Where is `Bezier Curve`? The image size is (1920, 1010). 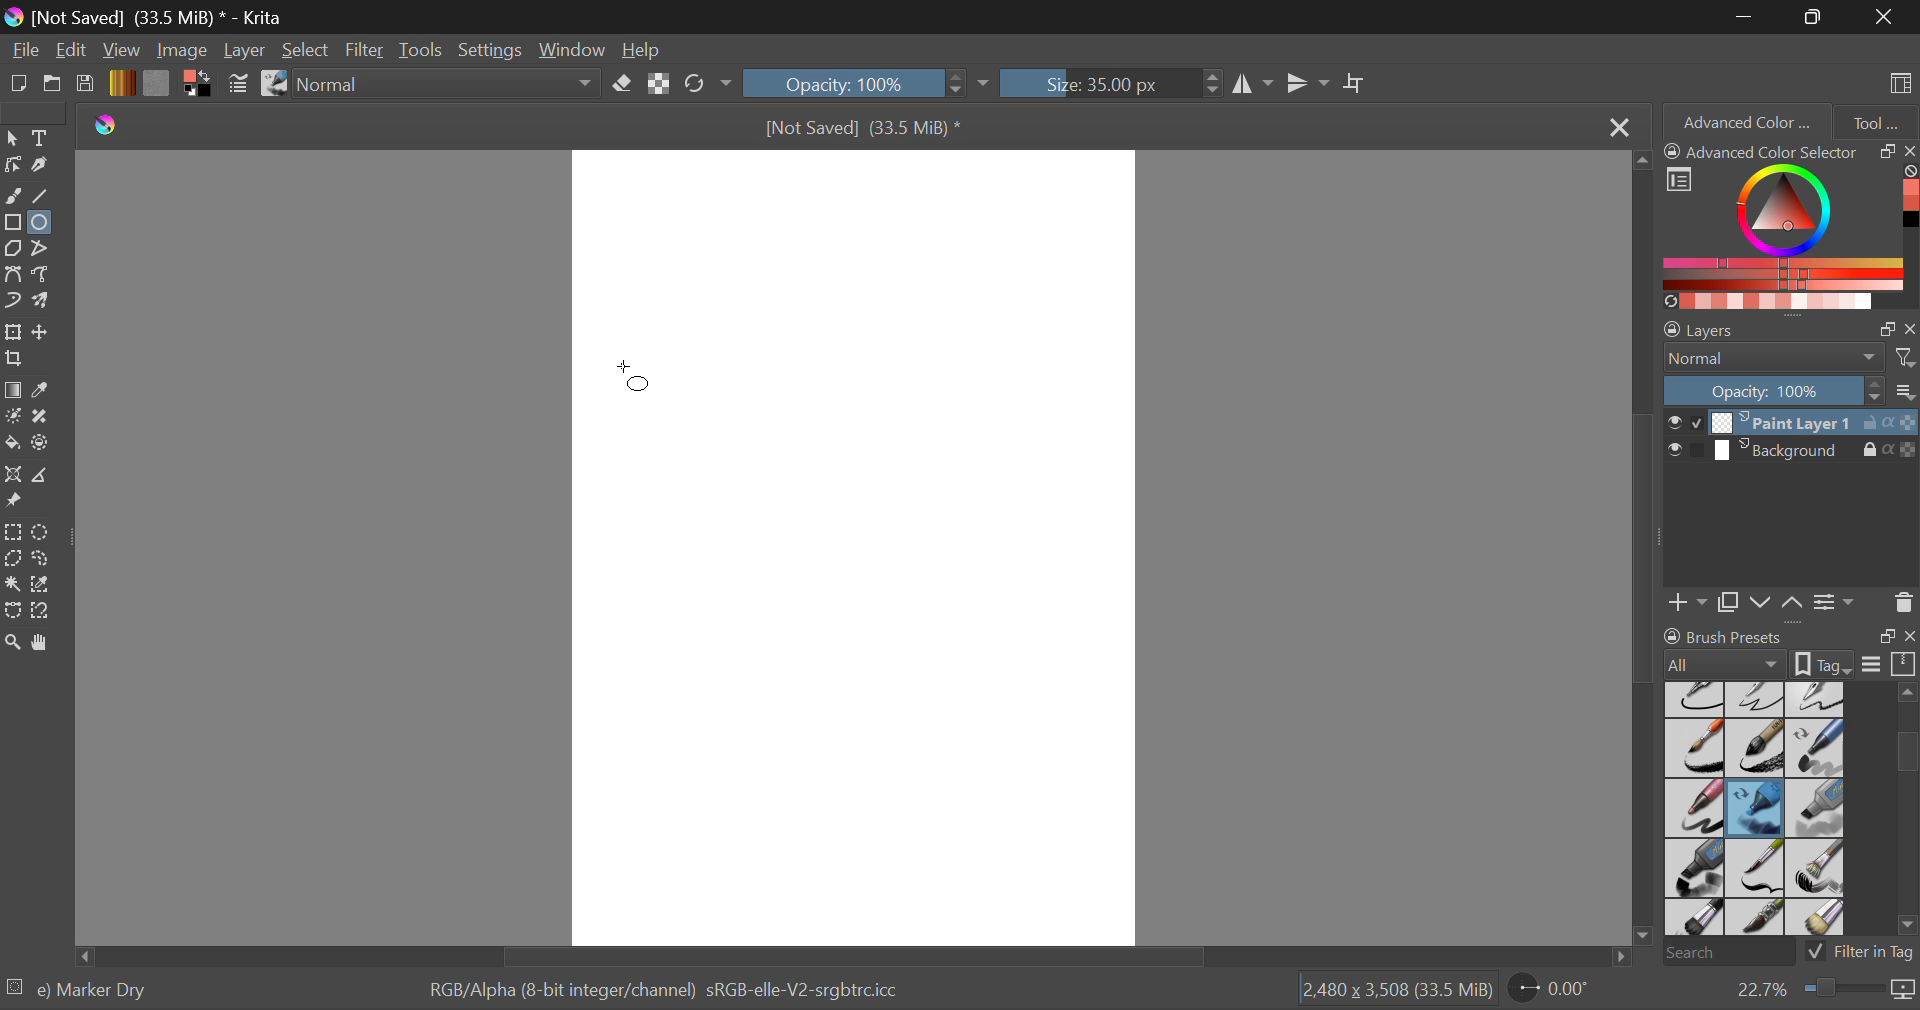
Bezier Curve is located at coordinates (16, 277).